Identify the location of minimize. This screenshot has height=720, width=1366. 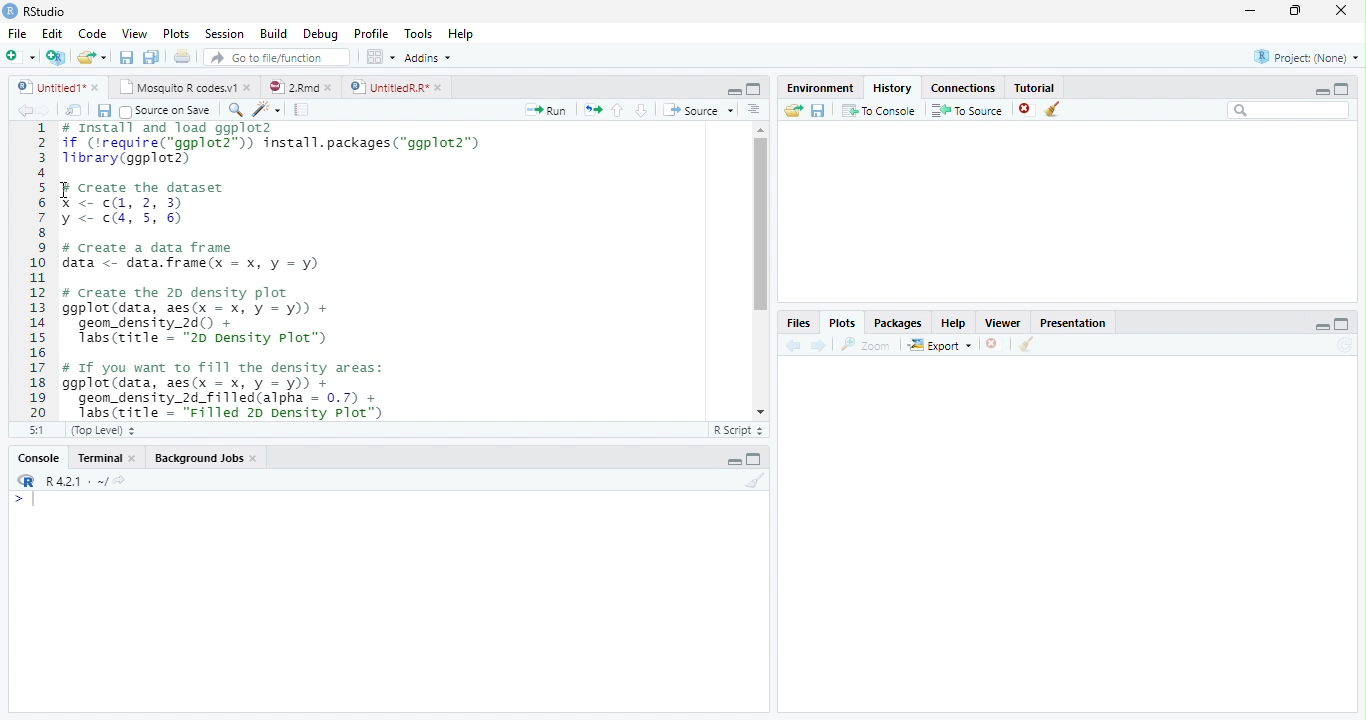
(1323, 326).